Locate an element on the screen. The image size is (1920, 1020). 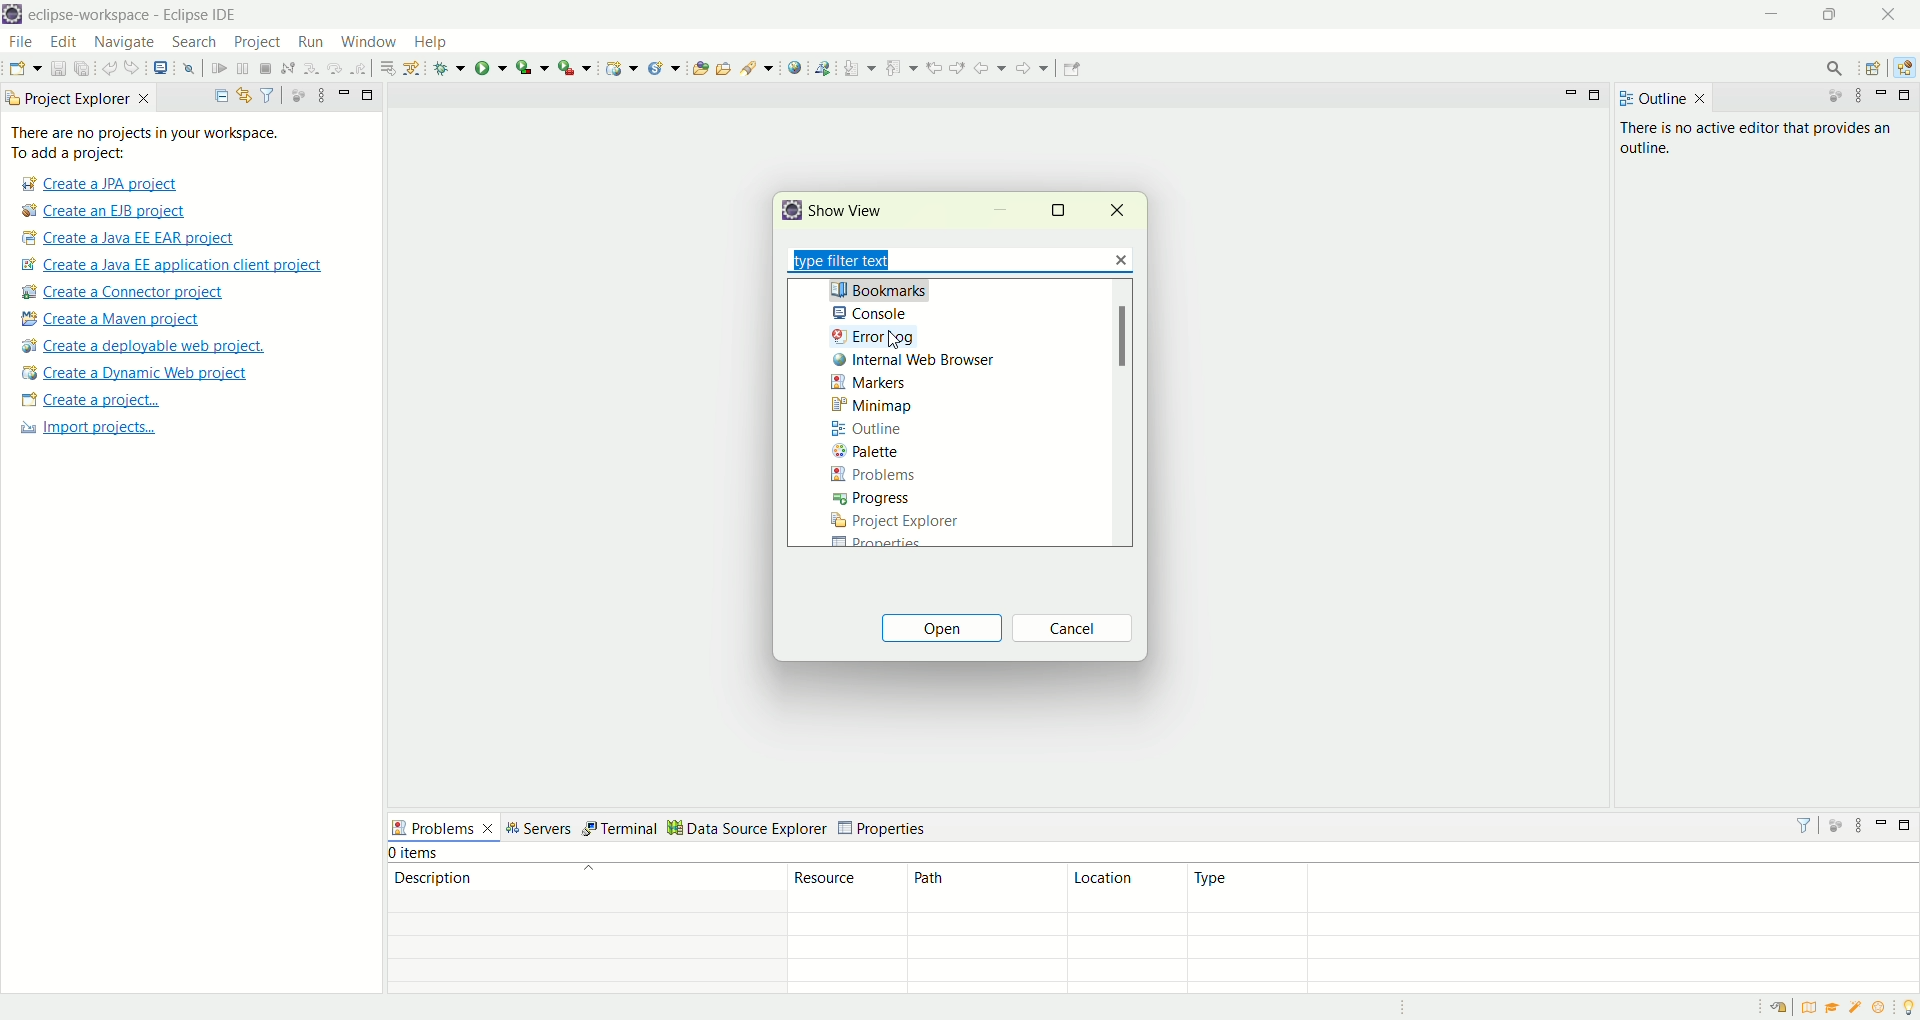
overview is located at coordinates (1806, 1009).